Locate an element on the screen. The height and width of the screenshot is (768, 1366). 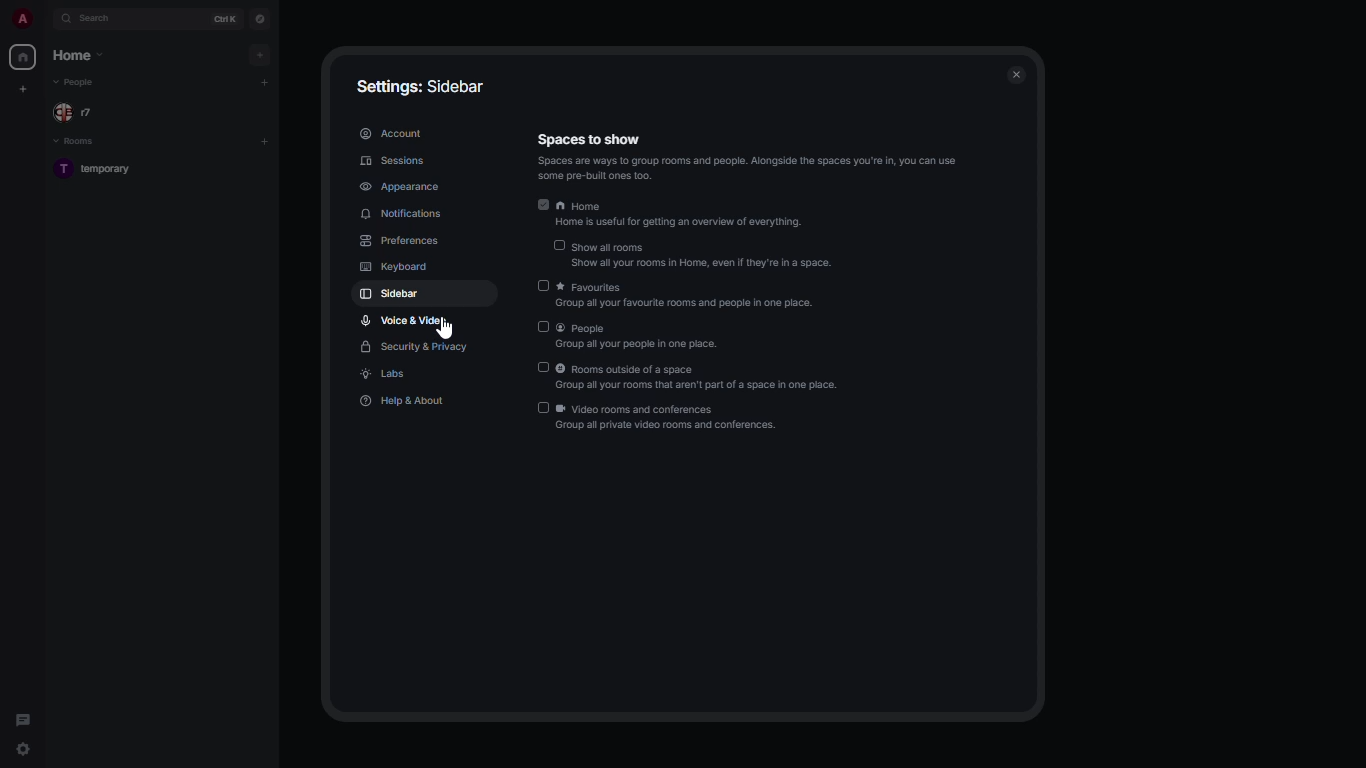
‘Show all your rooms in Home, even If they're in a space. is located at coordinates (689, 264).